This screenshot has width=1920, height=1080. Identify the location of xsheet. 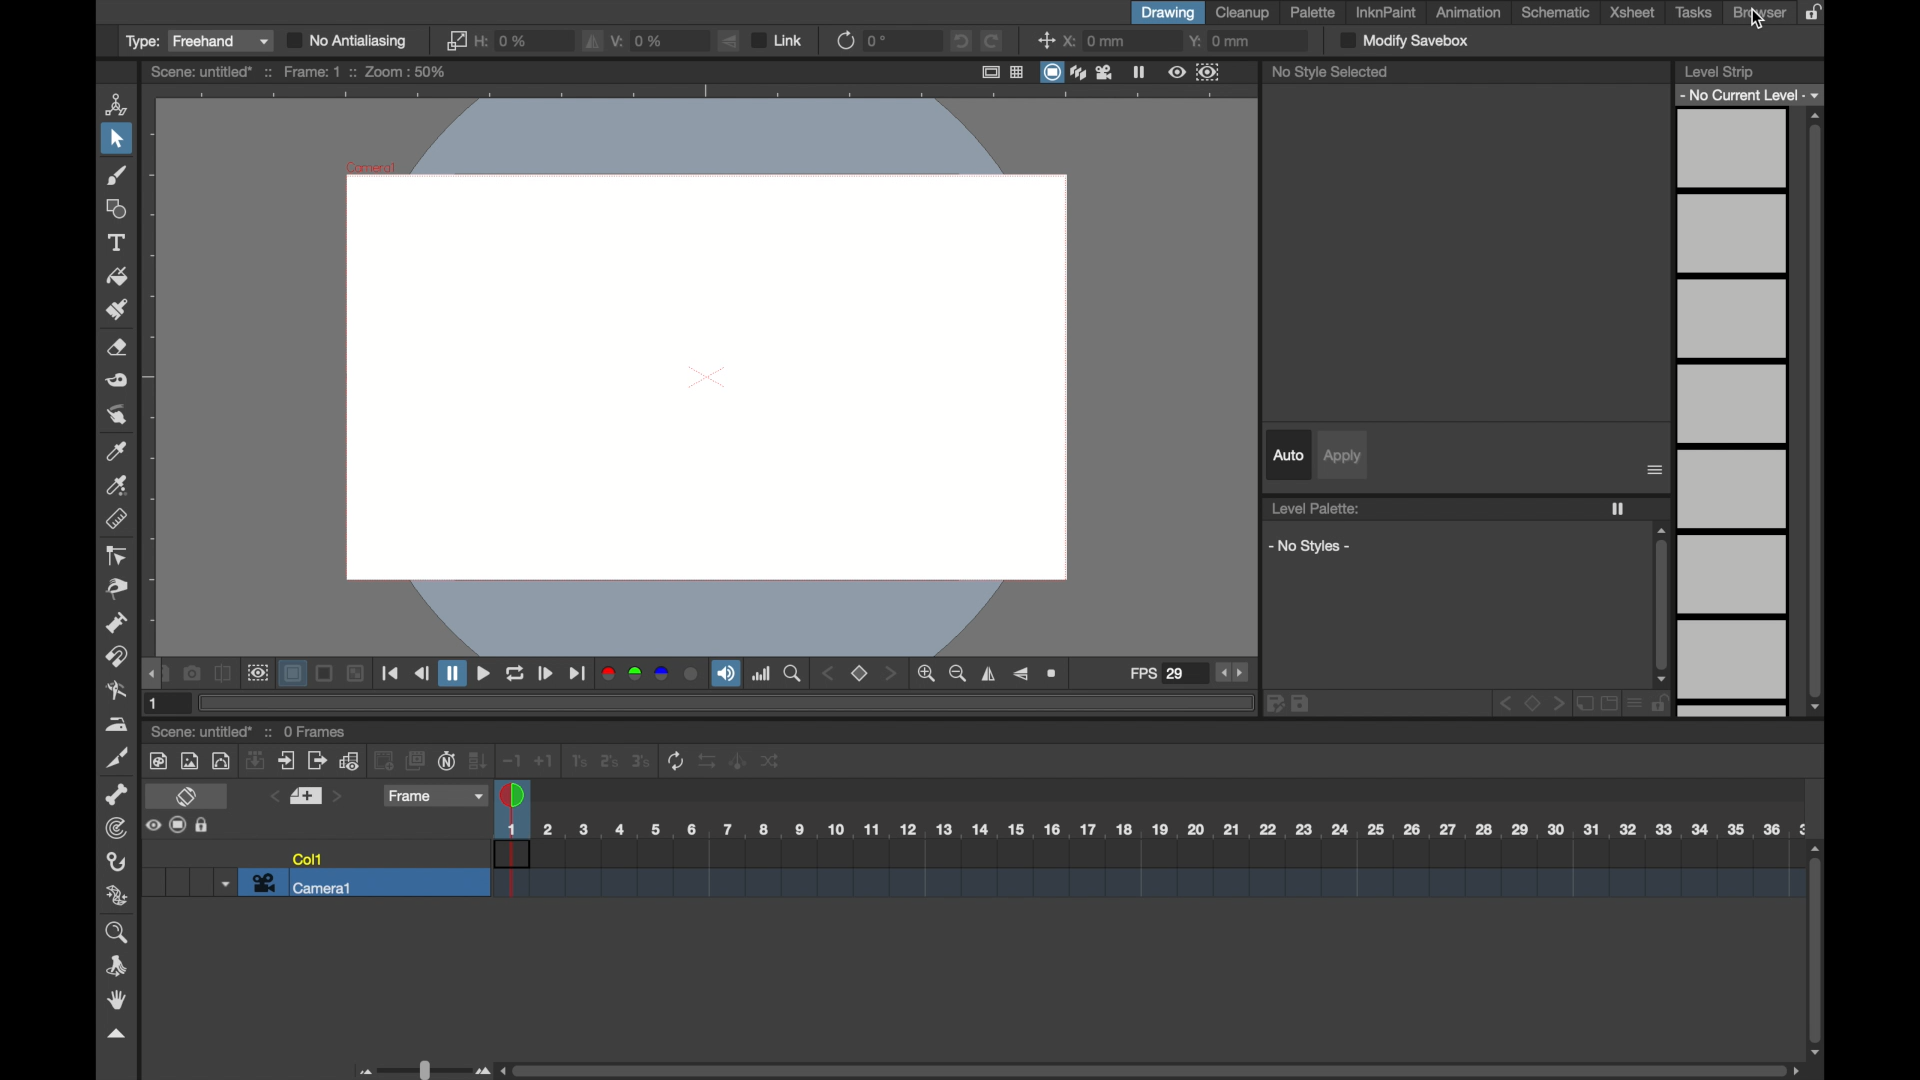
(1632, 13).